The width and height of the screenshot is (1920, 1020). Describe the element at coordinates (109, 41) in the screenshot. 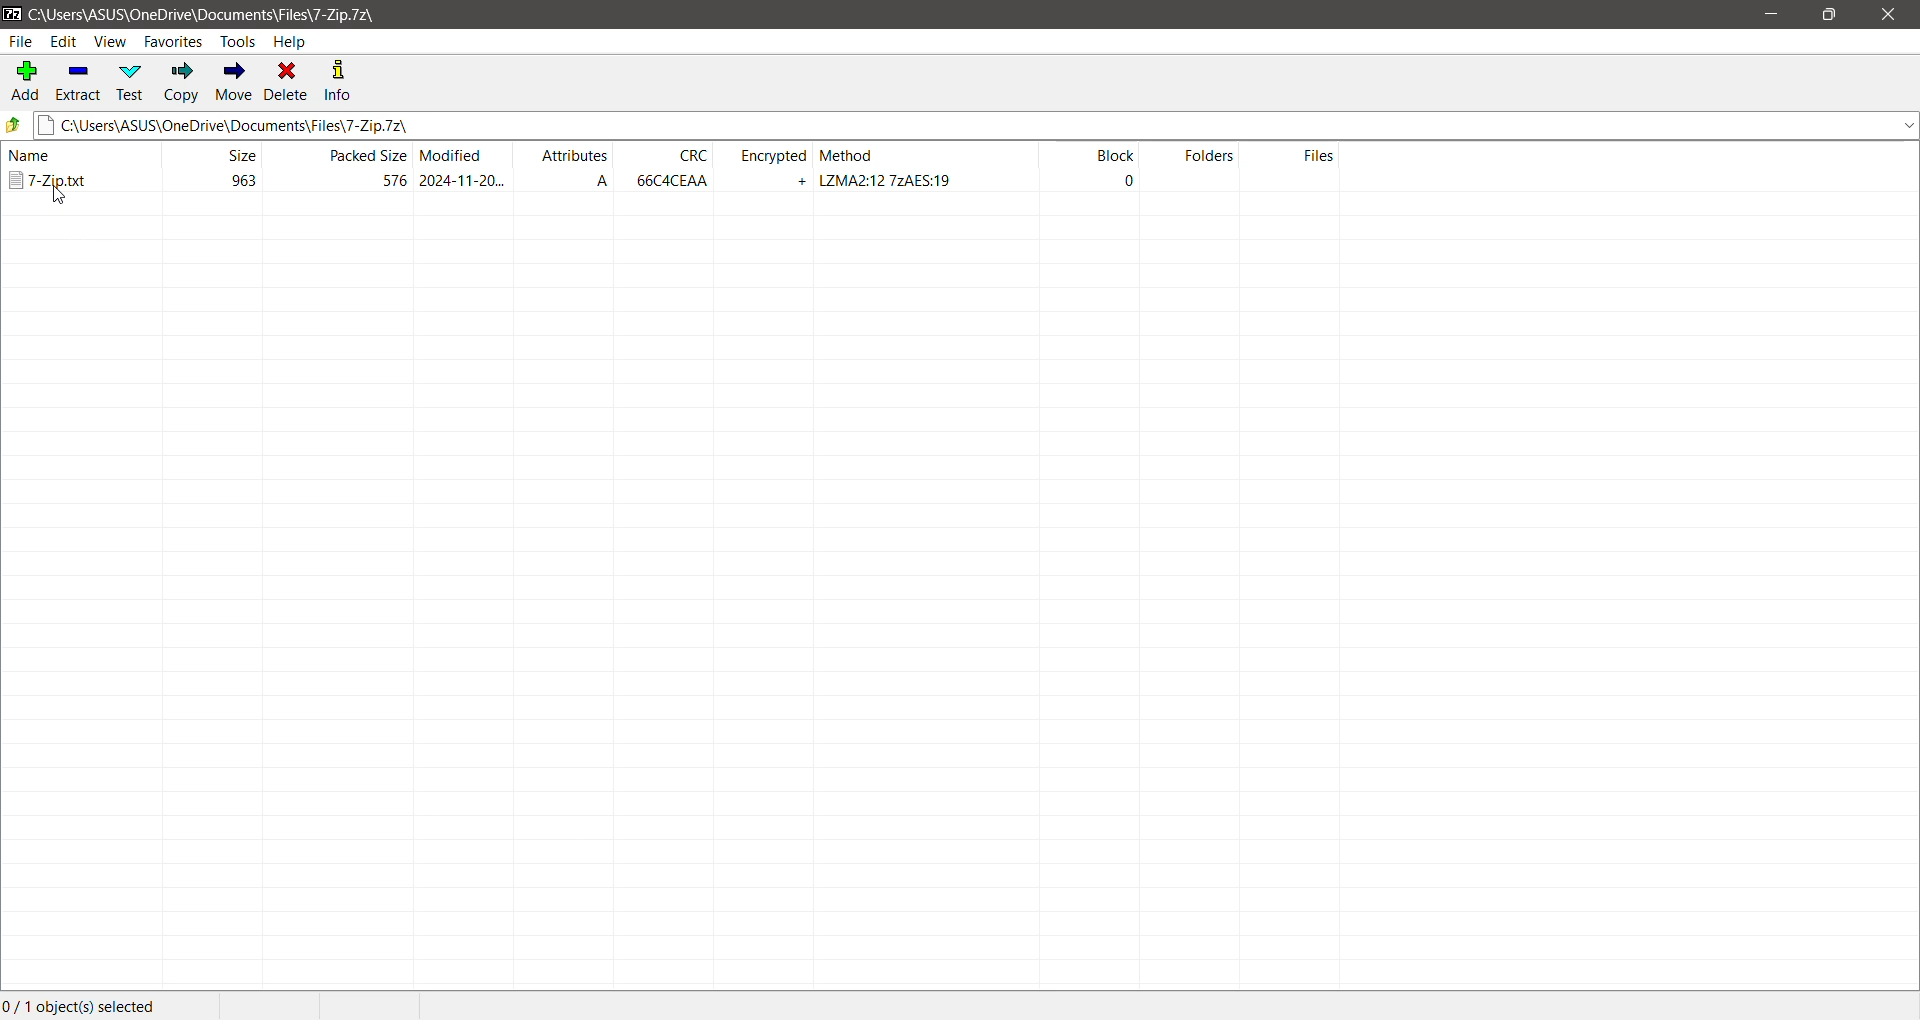

I see `View` at that location.